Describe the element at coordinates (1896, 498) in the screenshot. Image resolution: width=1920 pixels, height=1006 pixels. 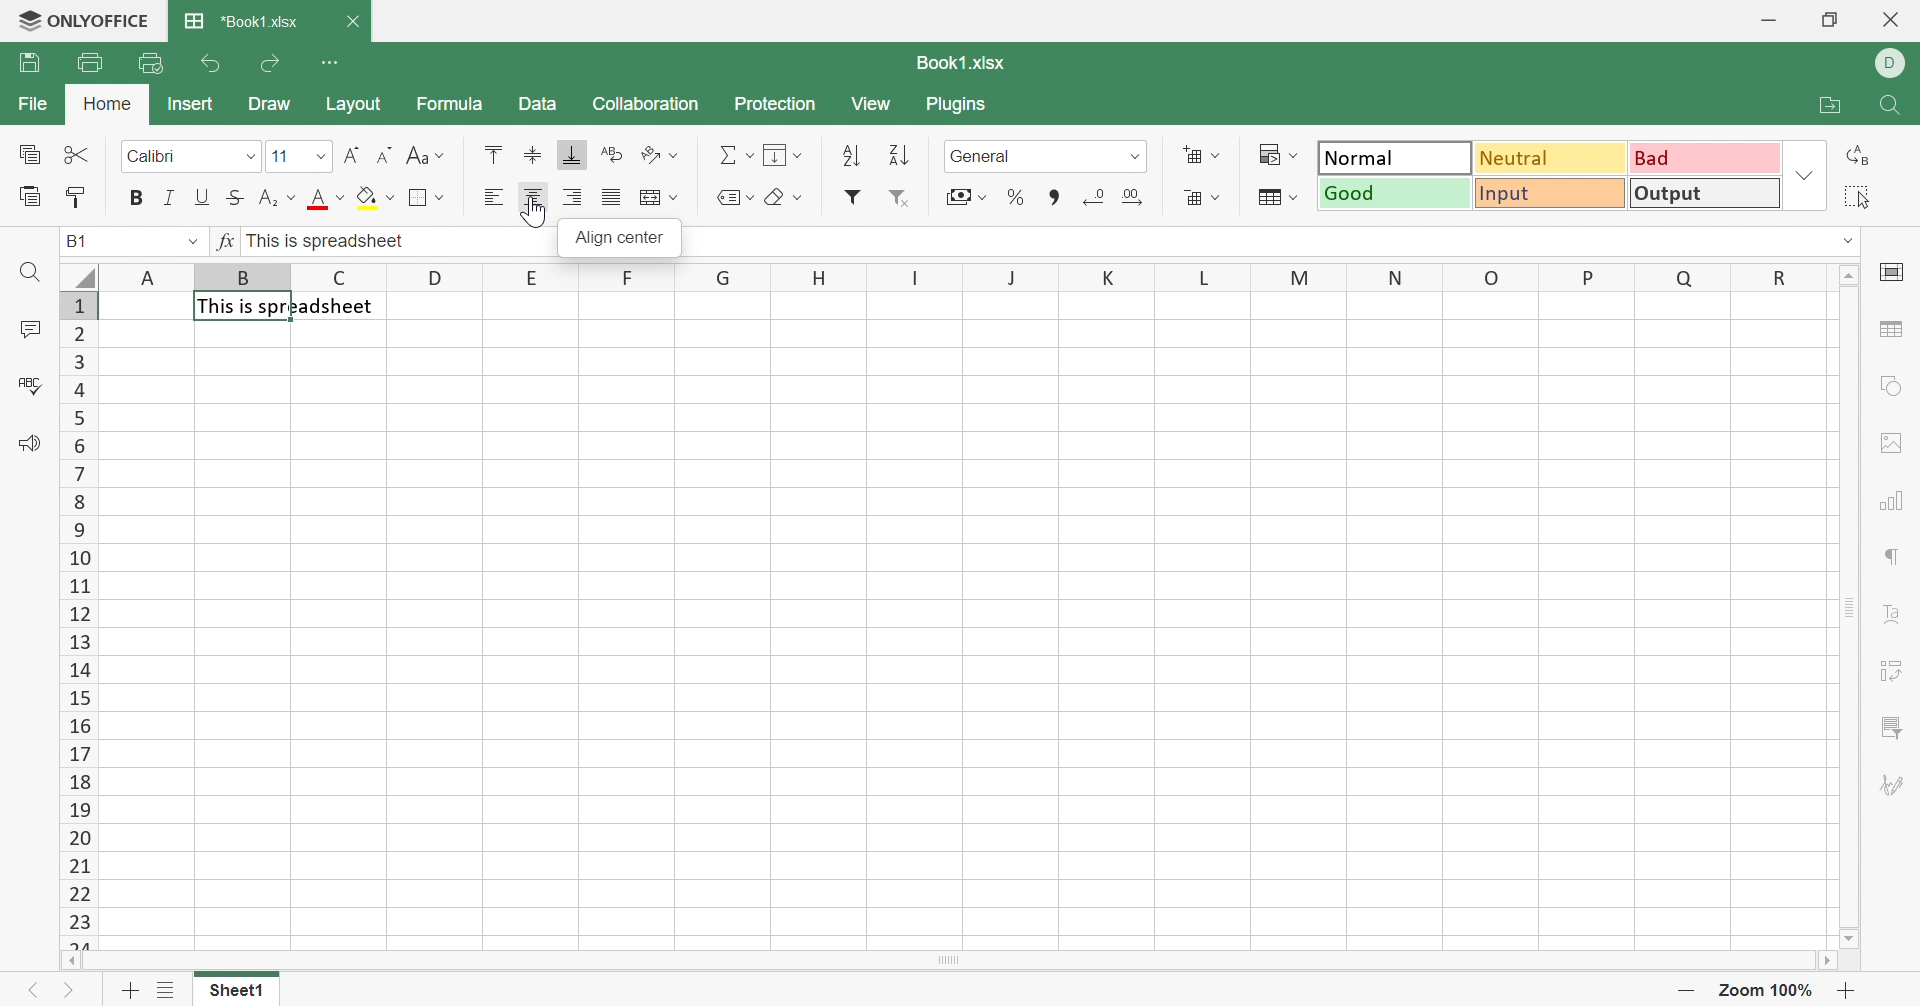
I see `chart settings` at that location.